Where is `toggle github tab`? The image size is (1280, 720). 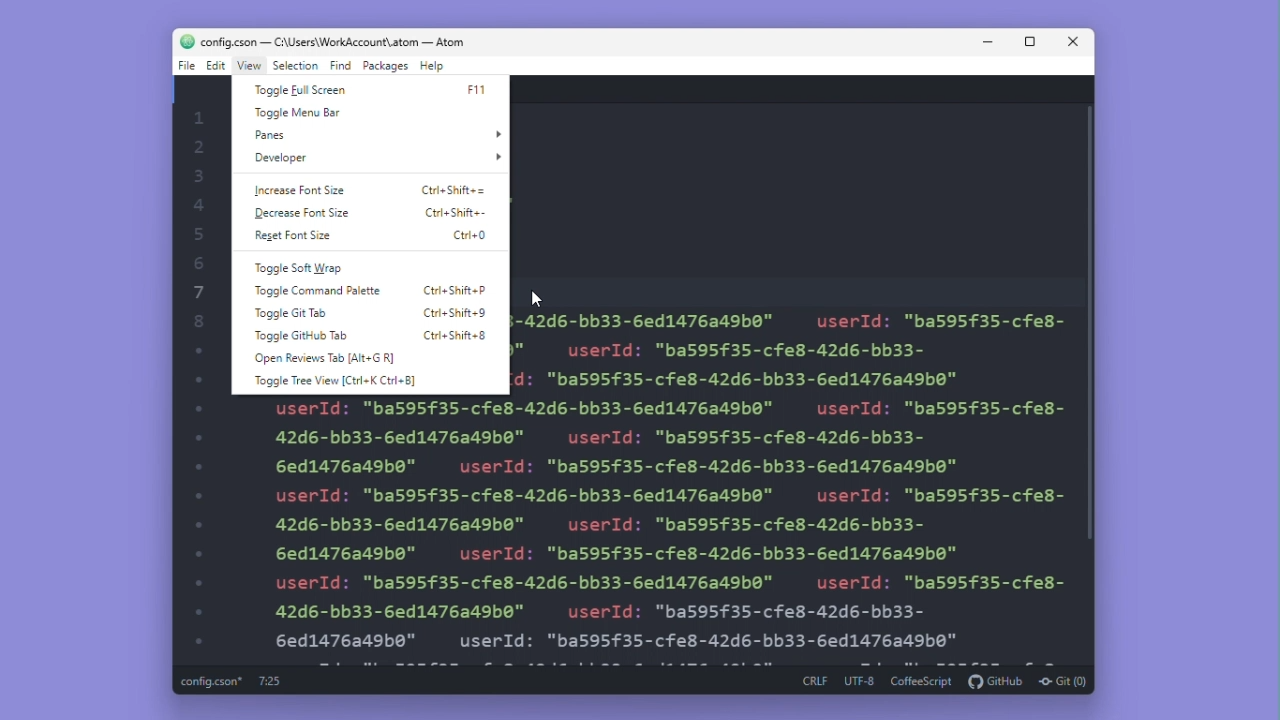 toggle github tab is located at coordinates (299, 336).